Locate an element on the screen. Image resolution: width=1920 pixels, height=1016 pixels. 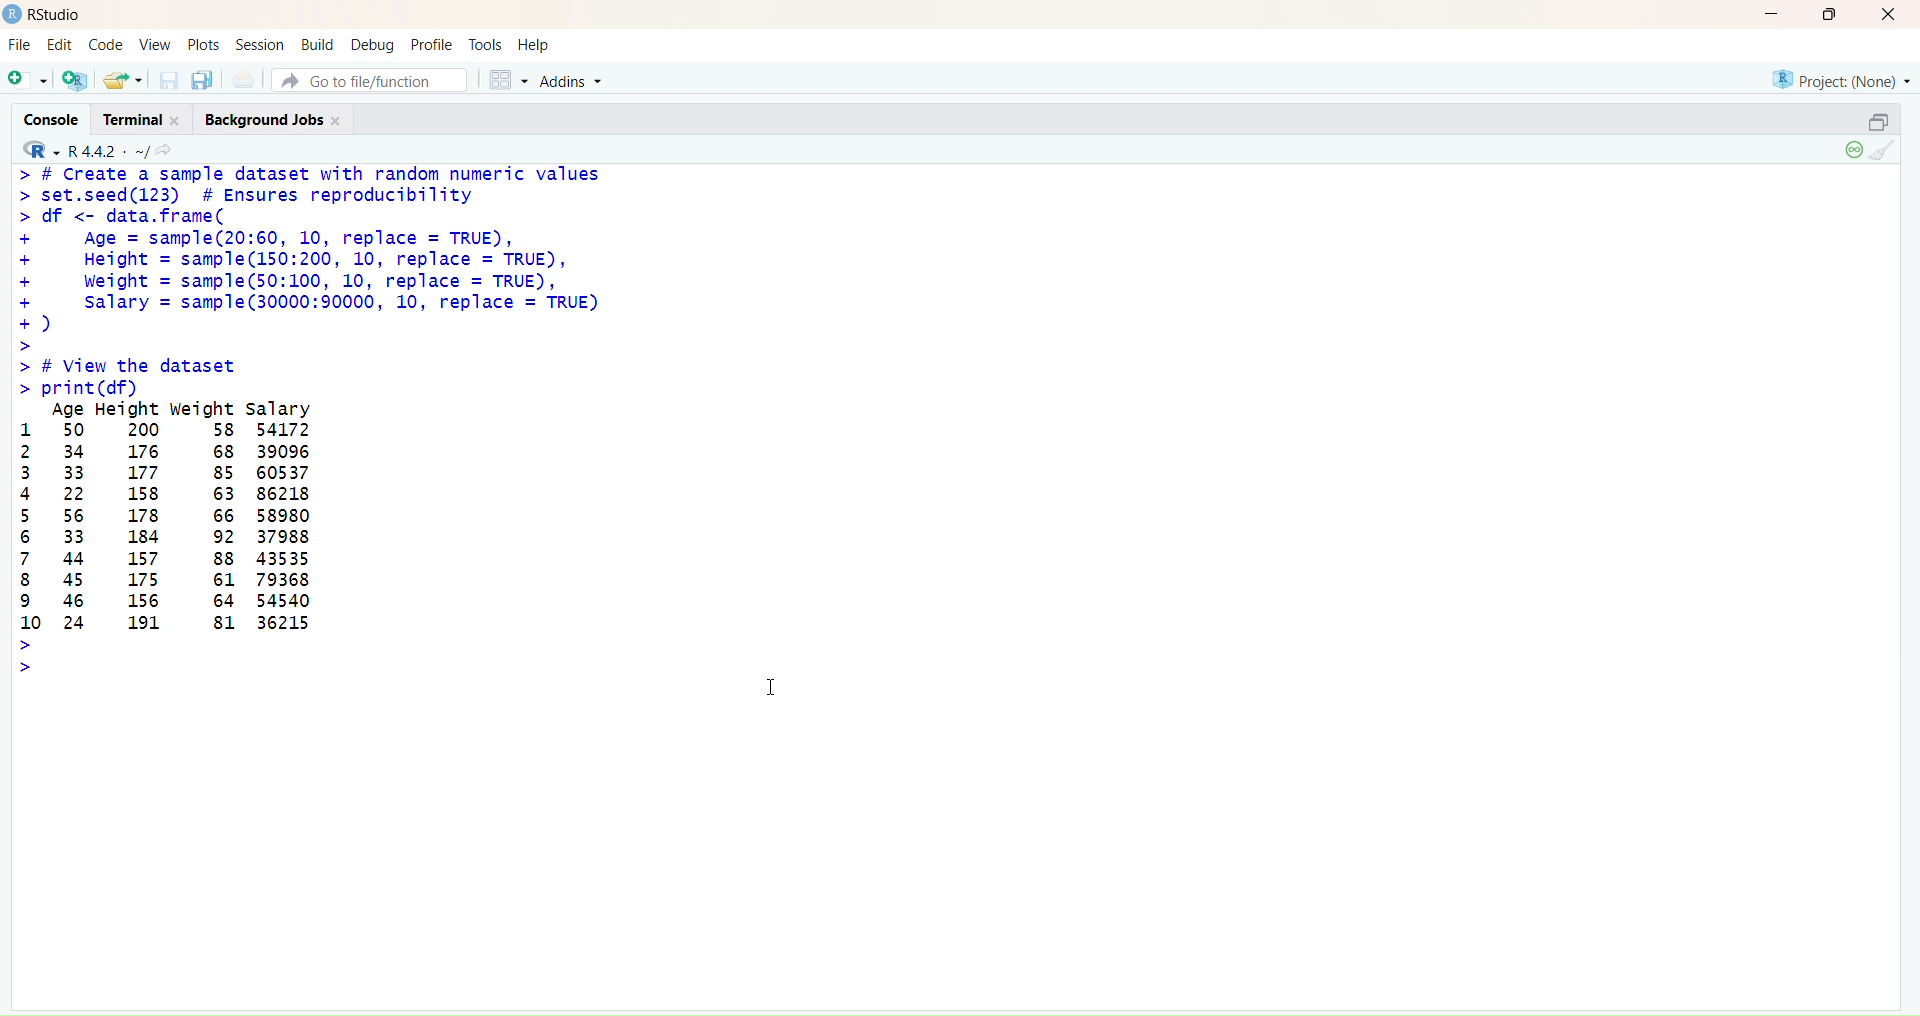
Debug is located at coordinates (373, 44).